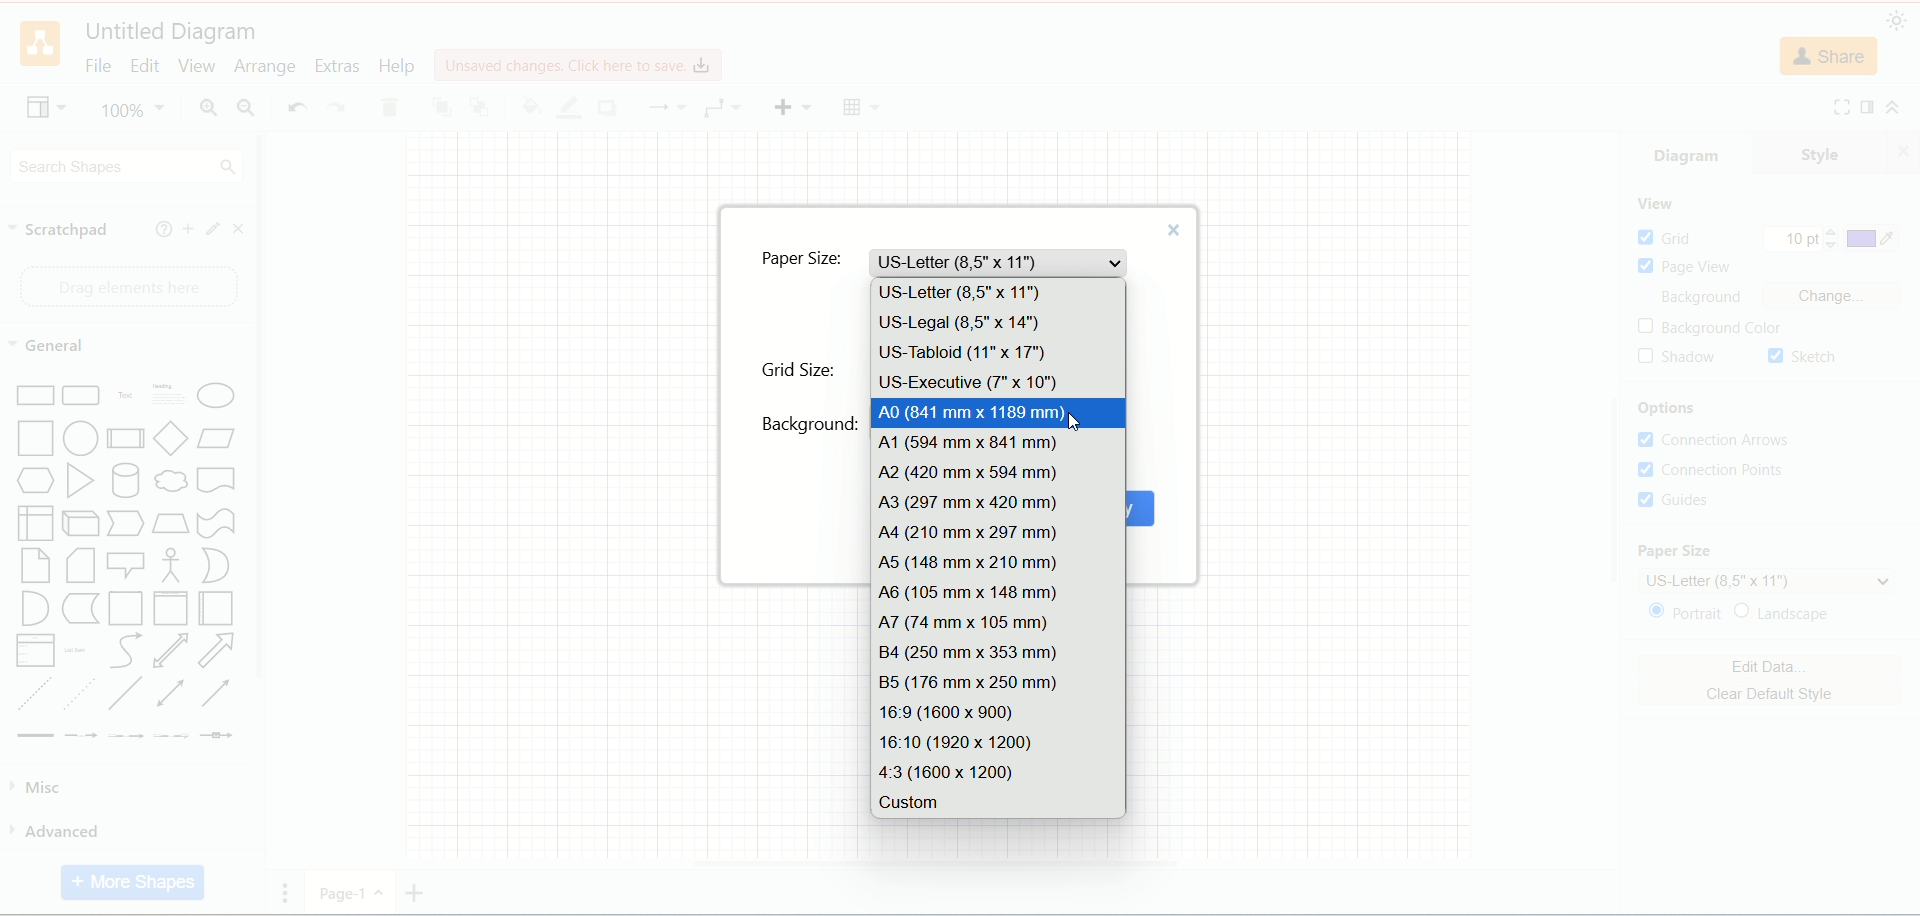  Describe the element at coordinates (666, 107) in the screenshot. I see `waypoint` at that location.